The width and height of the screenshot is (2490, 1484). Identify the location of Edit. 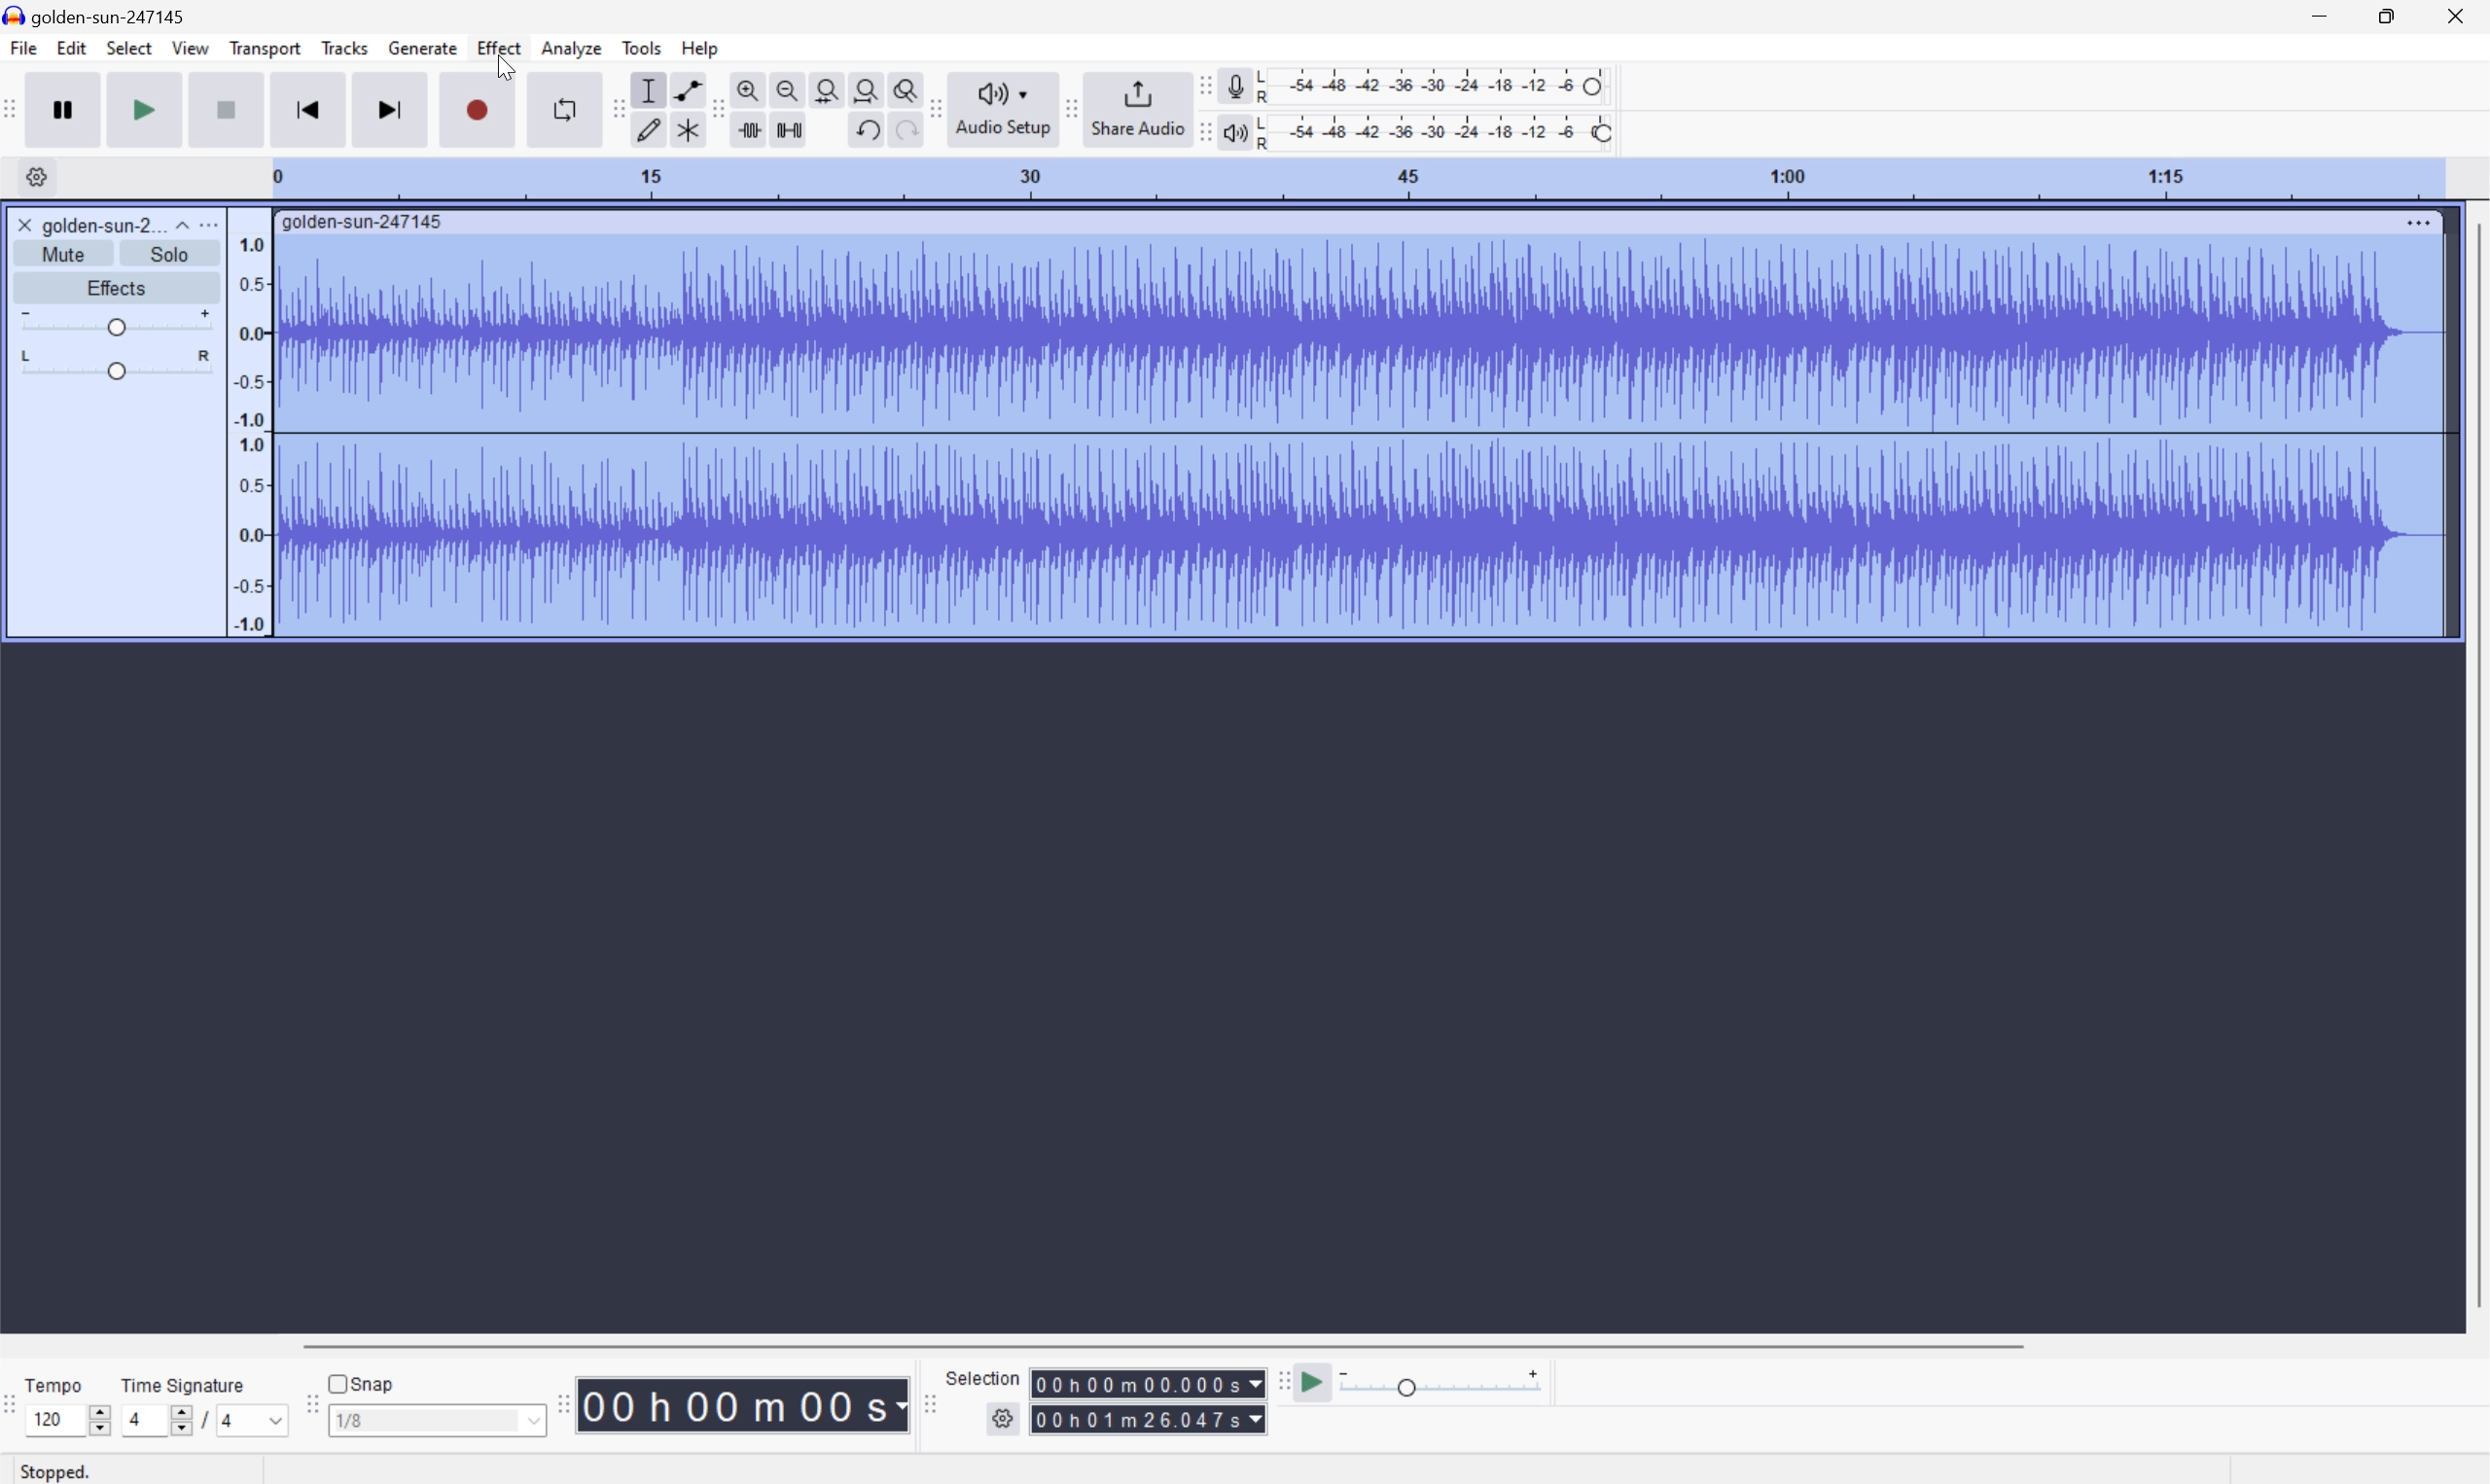
(70, 47).